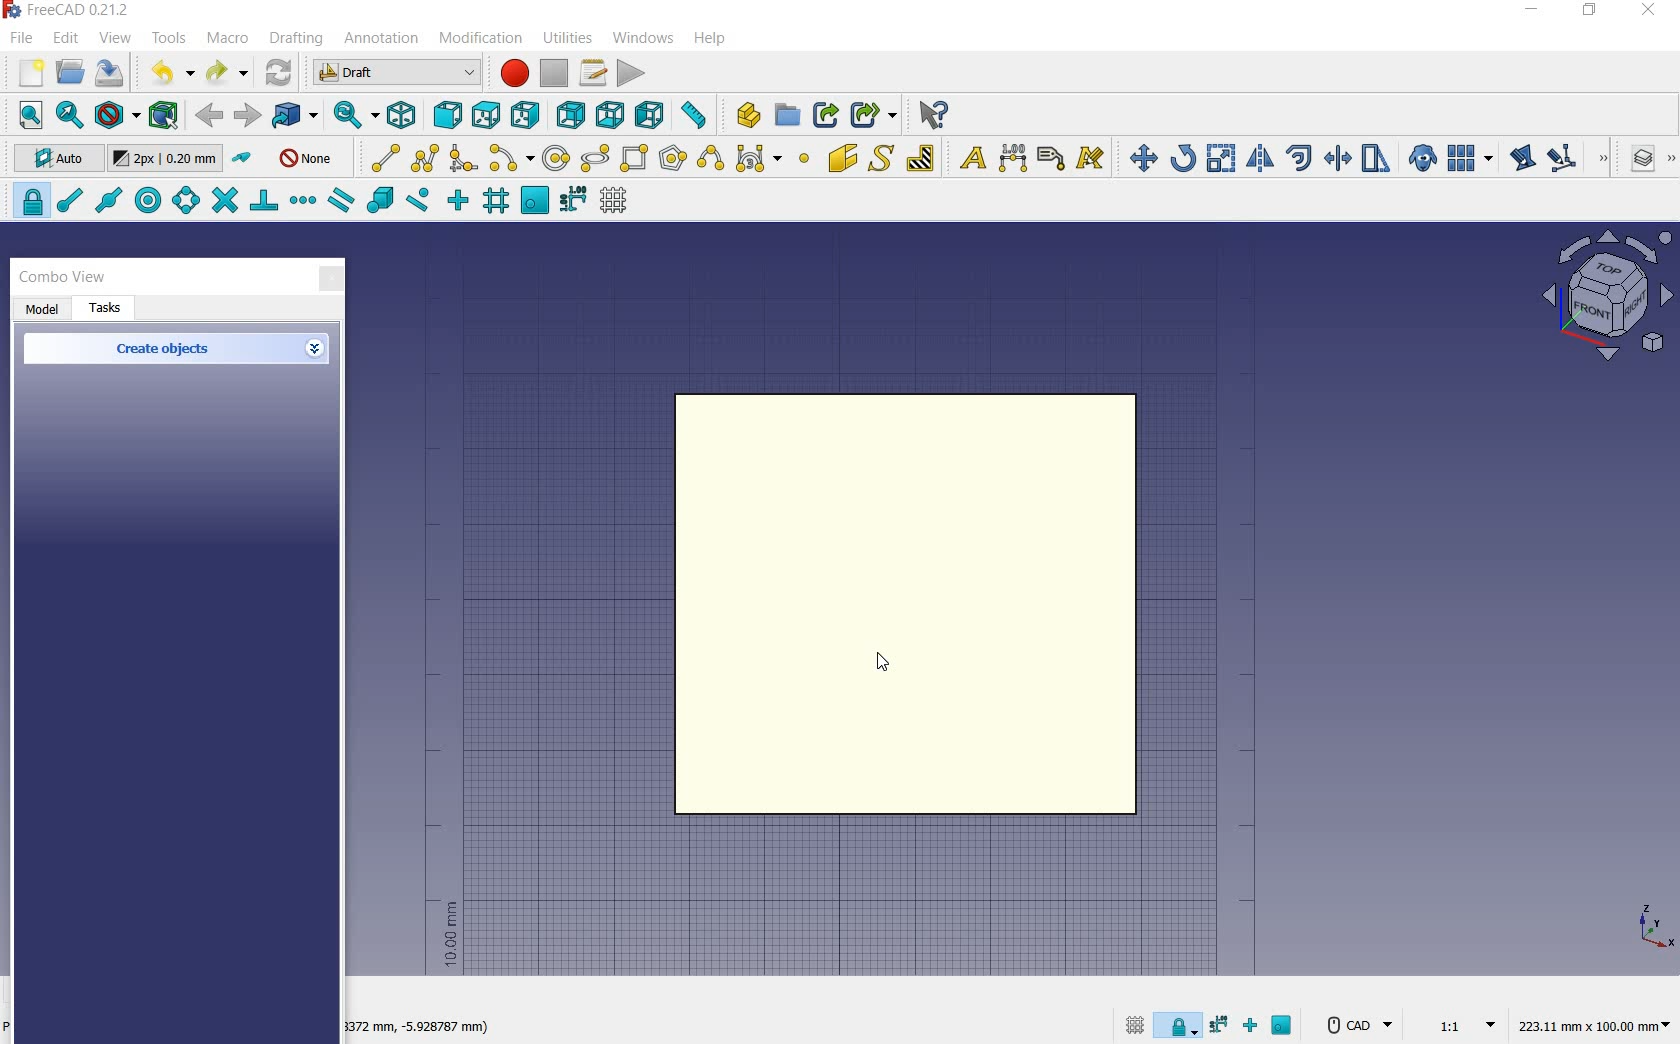 The image size is (1680, 1044). I want to click on polygon, so click(673, 157).